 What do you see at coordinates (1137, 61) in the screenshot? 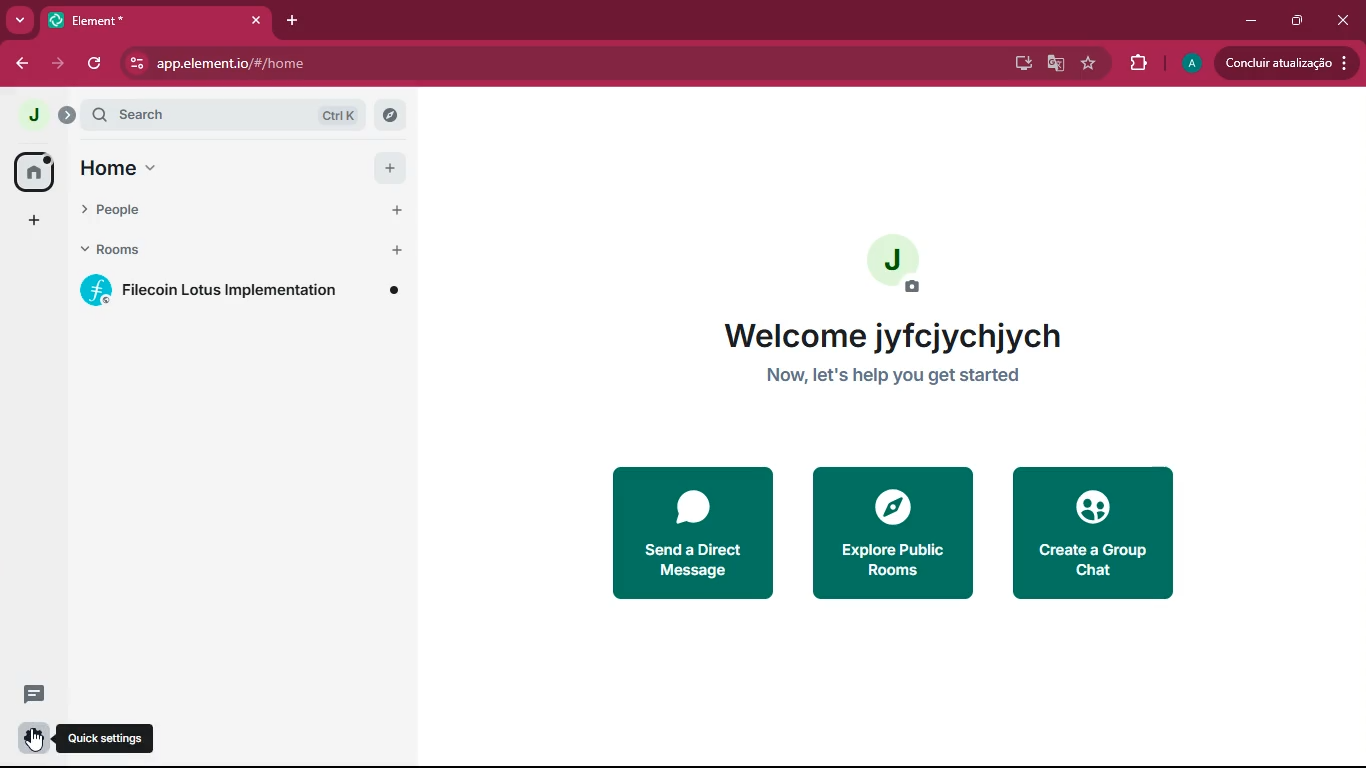
I see `extensions` at bounding box center [1137, 61].